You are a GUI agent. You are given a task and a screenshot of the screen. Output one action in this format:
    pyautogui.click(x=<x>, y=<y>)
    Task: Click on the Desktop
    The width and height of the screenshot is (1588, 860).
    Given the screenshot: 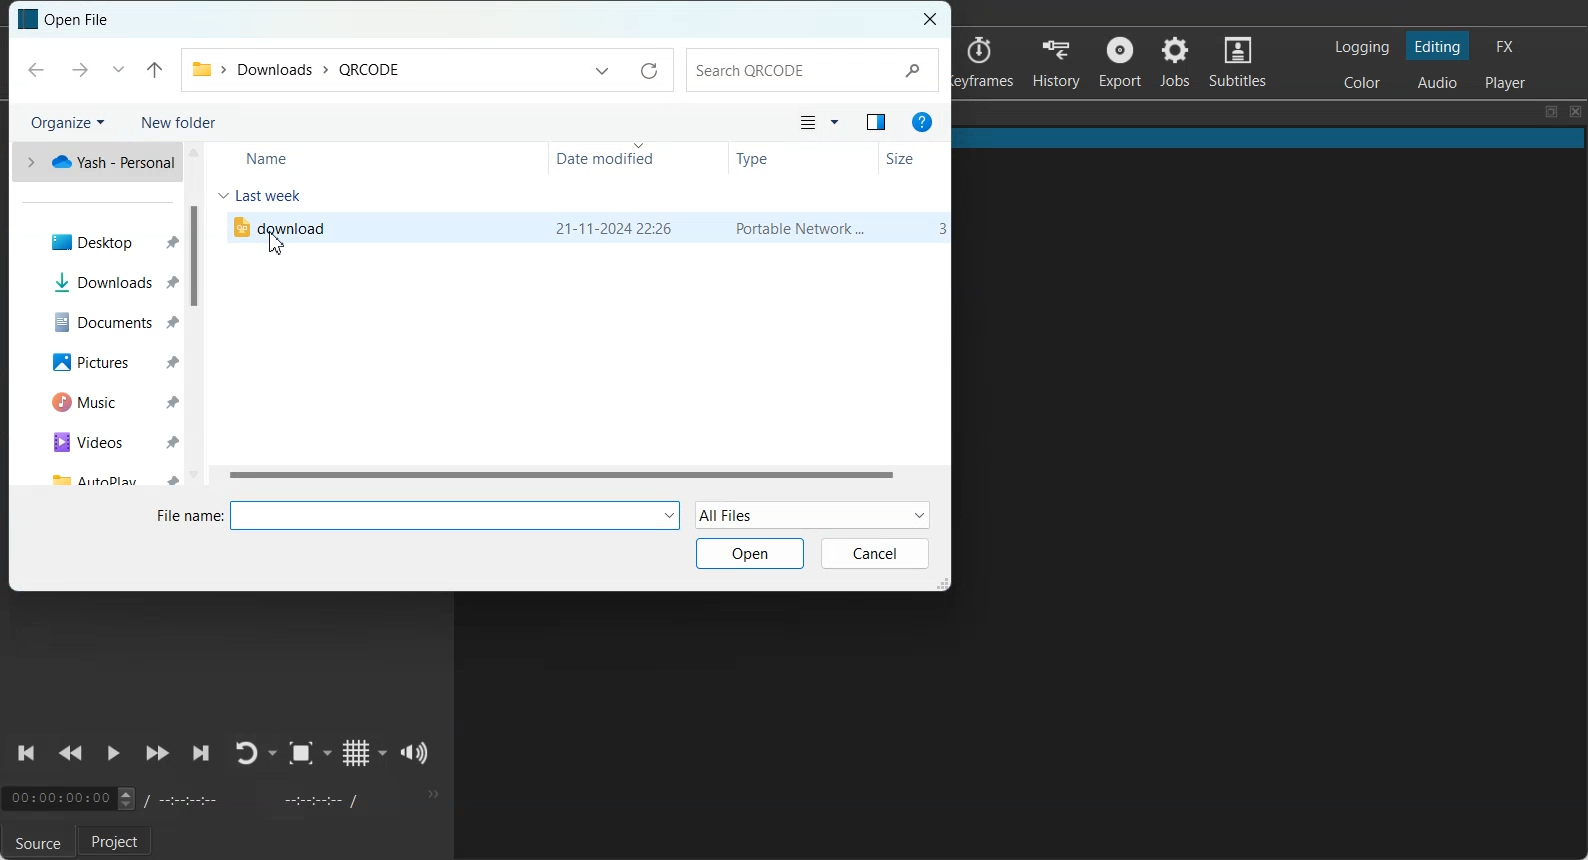 What is the action you would take?
    pyautogui.click(x=106, y=239)
    